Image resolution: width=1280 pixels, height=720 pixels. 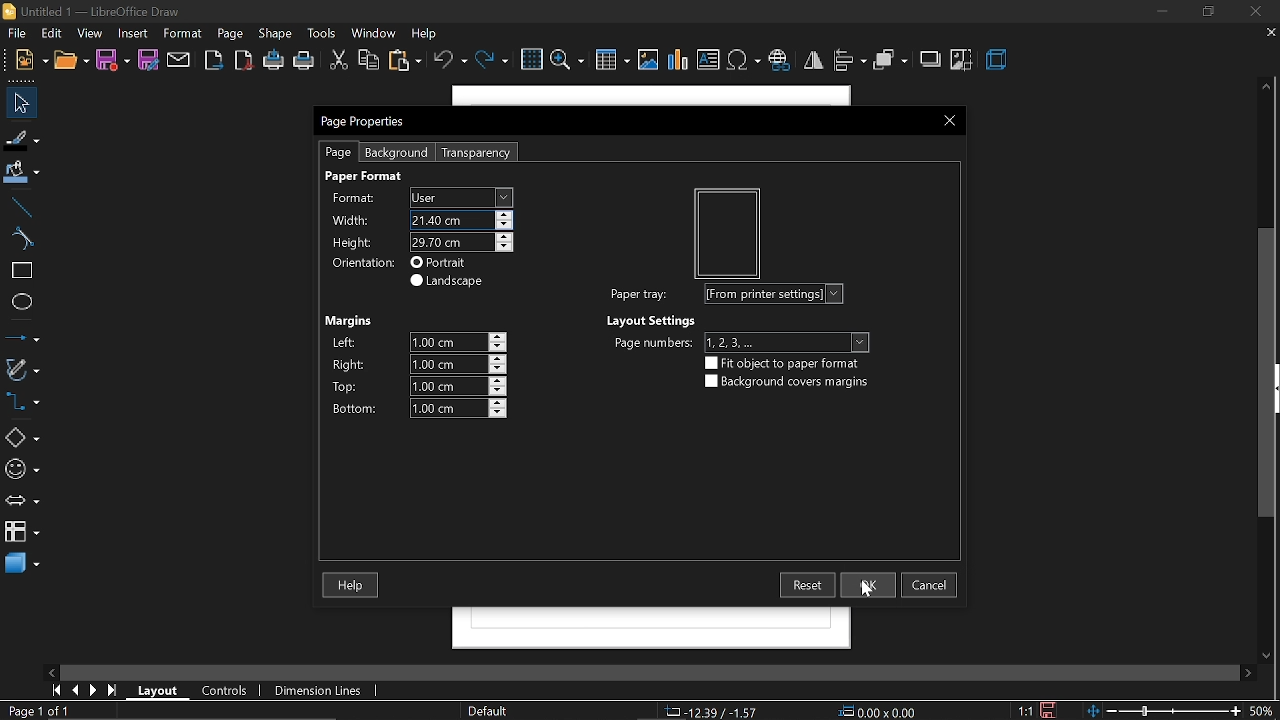 I want to click on basic shapes, so click(x=22, y=439).